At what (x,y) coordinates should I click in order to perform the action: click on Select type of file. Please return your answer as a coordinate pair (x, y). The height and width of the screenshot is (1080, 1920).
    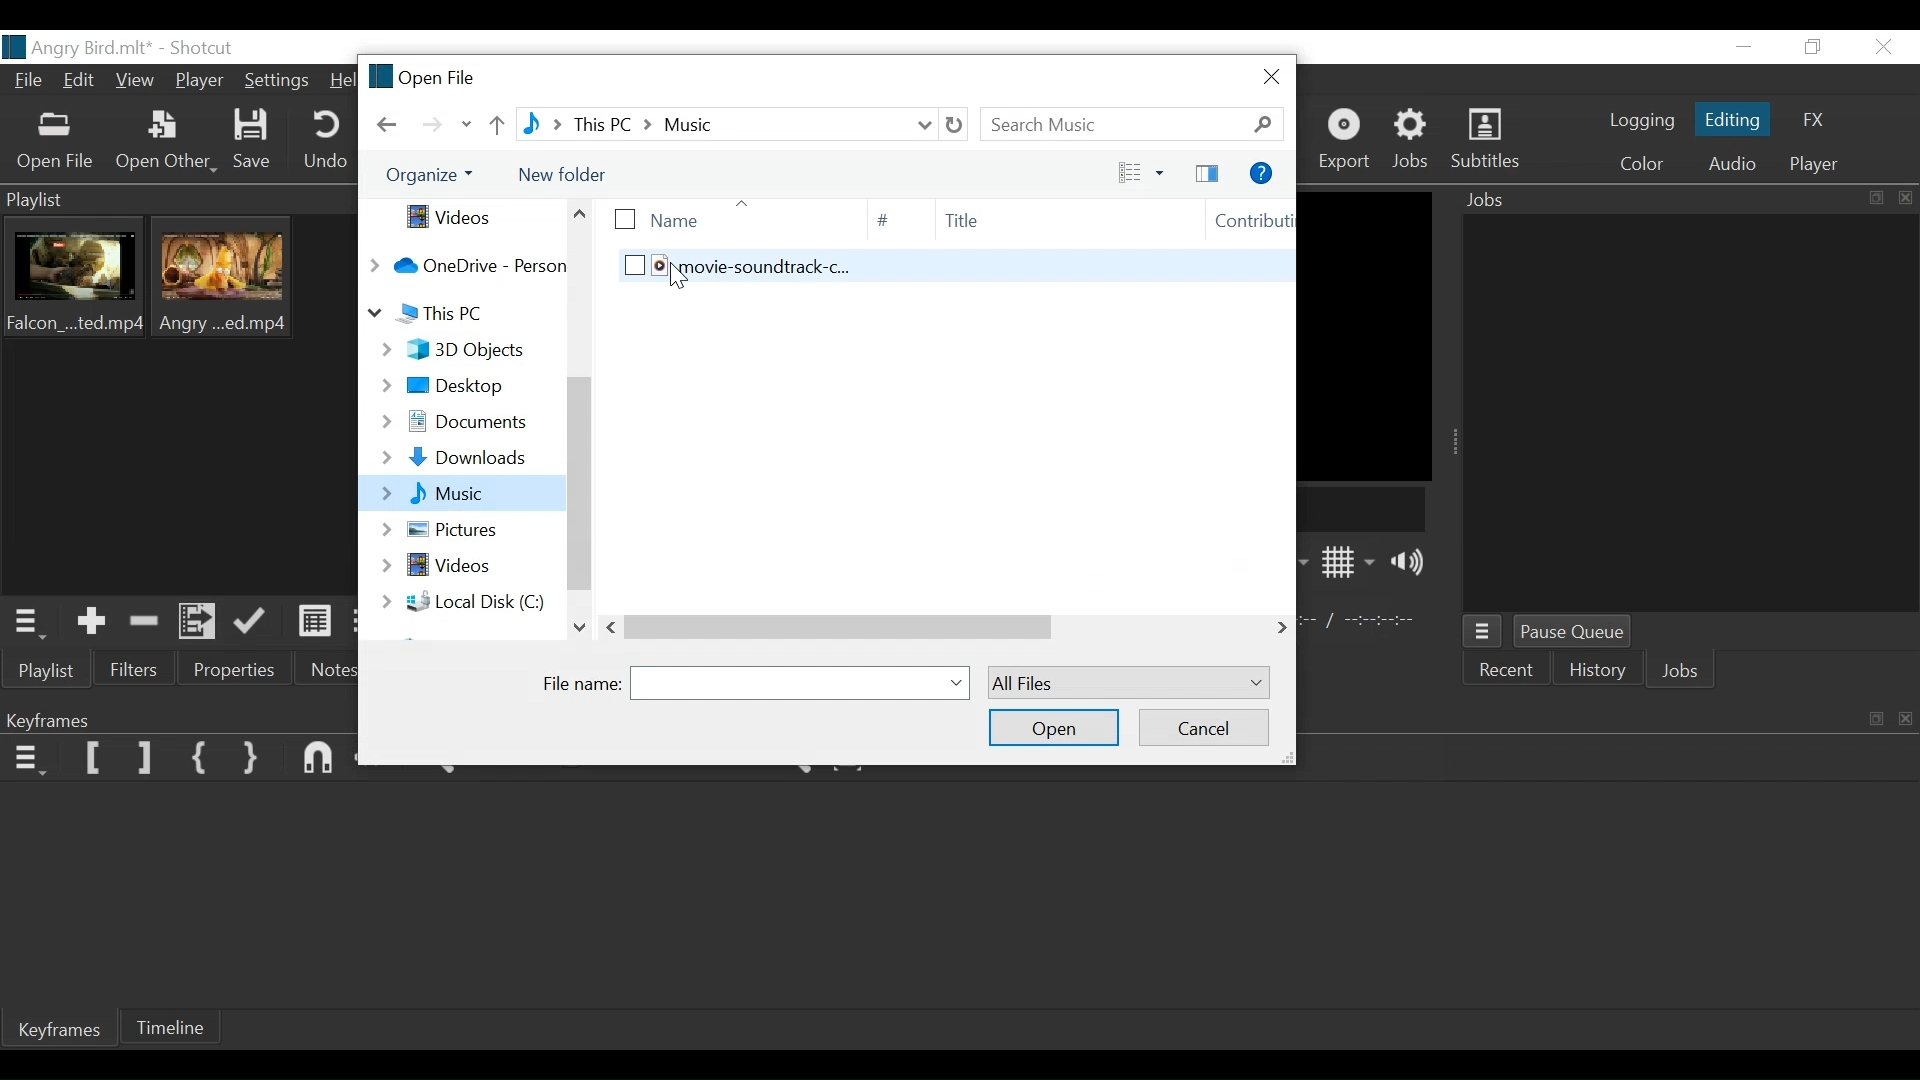
    Looking at the image, I should click on (1126, 683).